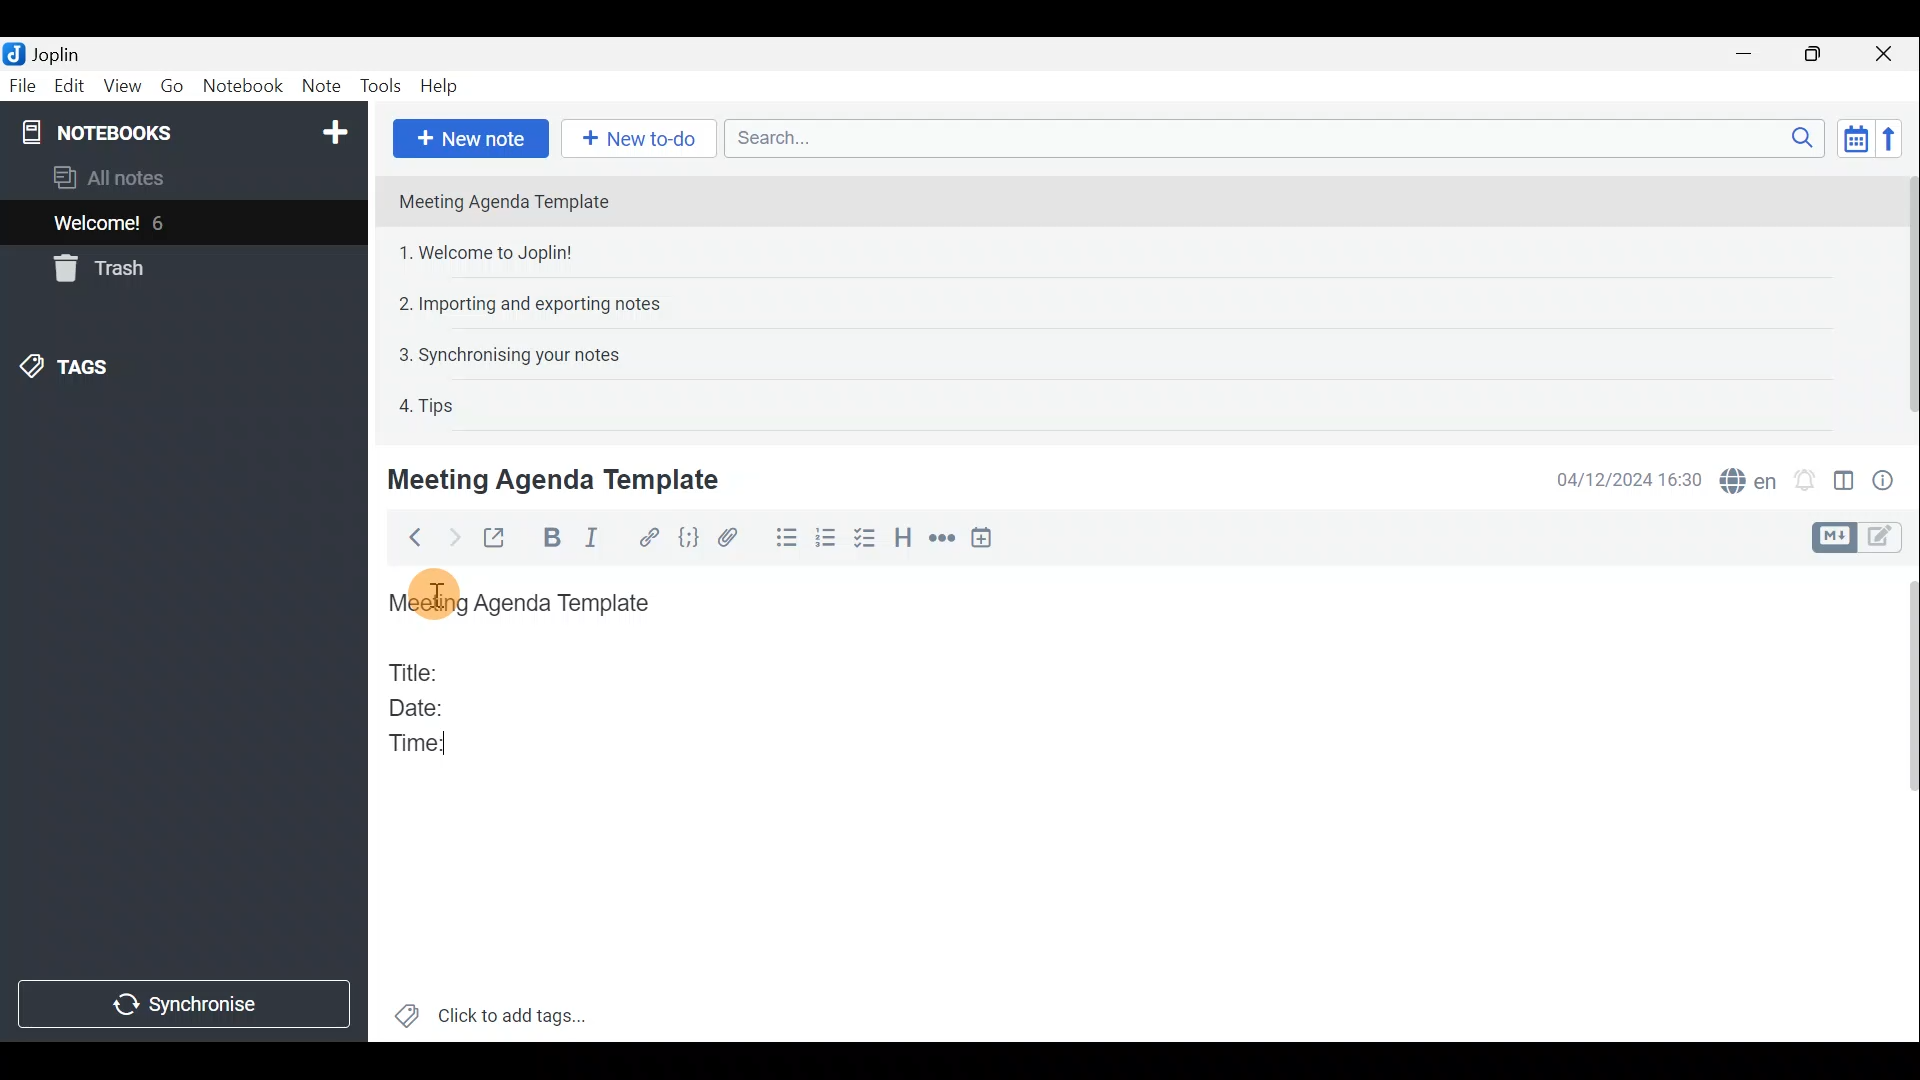 The width and height of the screenshot is (1920, 1080). What do you see at coordinates (603, 538) in the screenshot?
I see `Italic` at bounding box center [603, 538].